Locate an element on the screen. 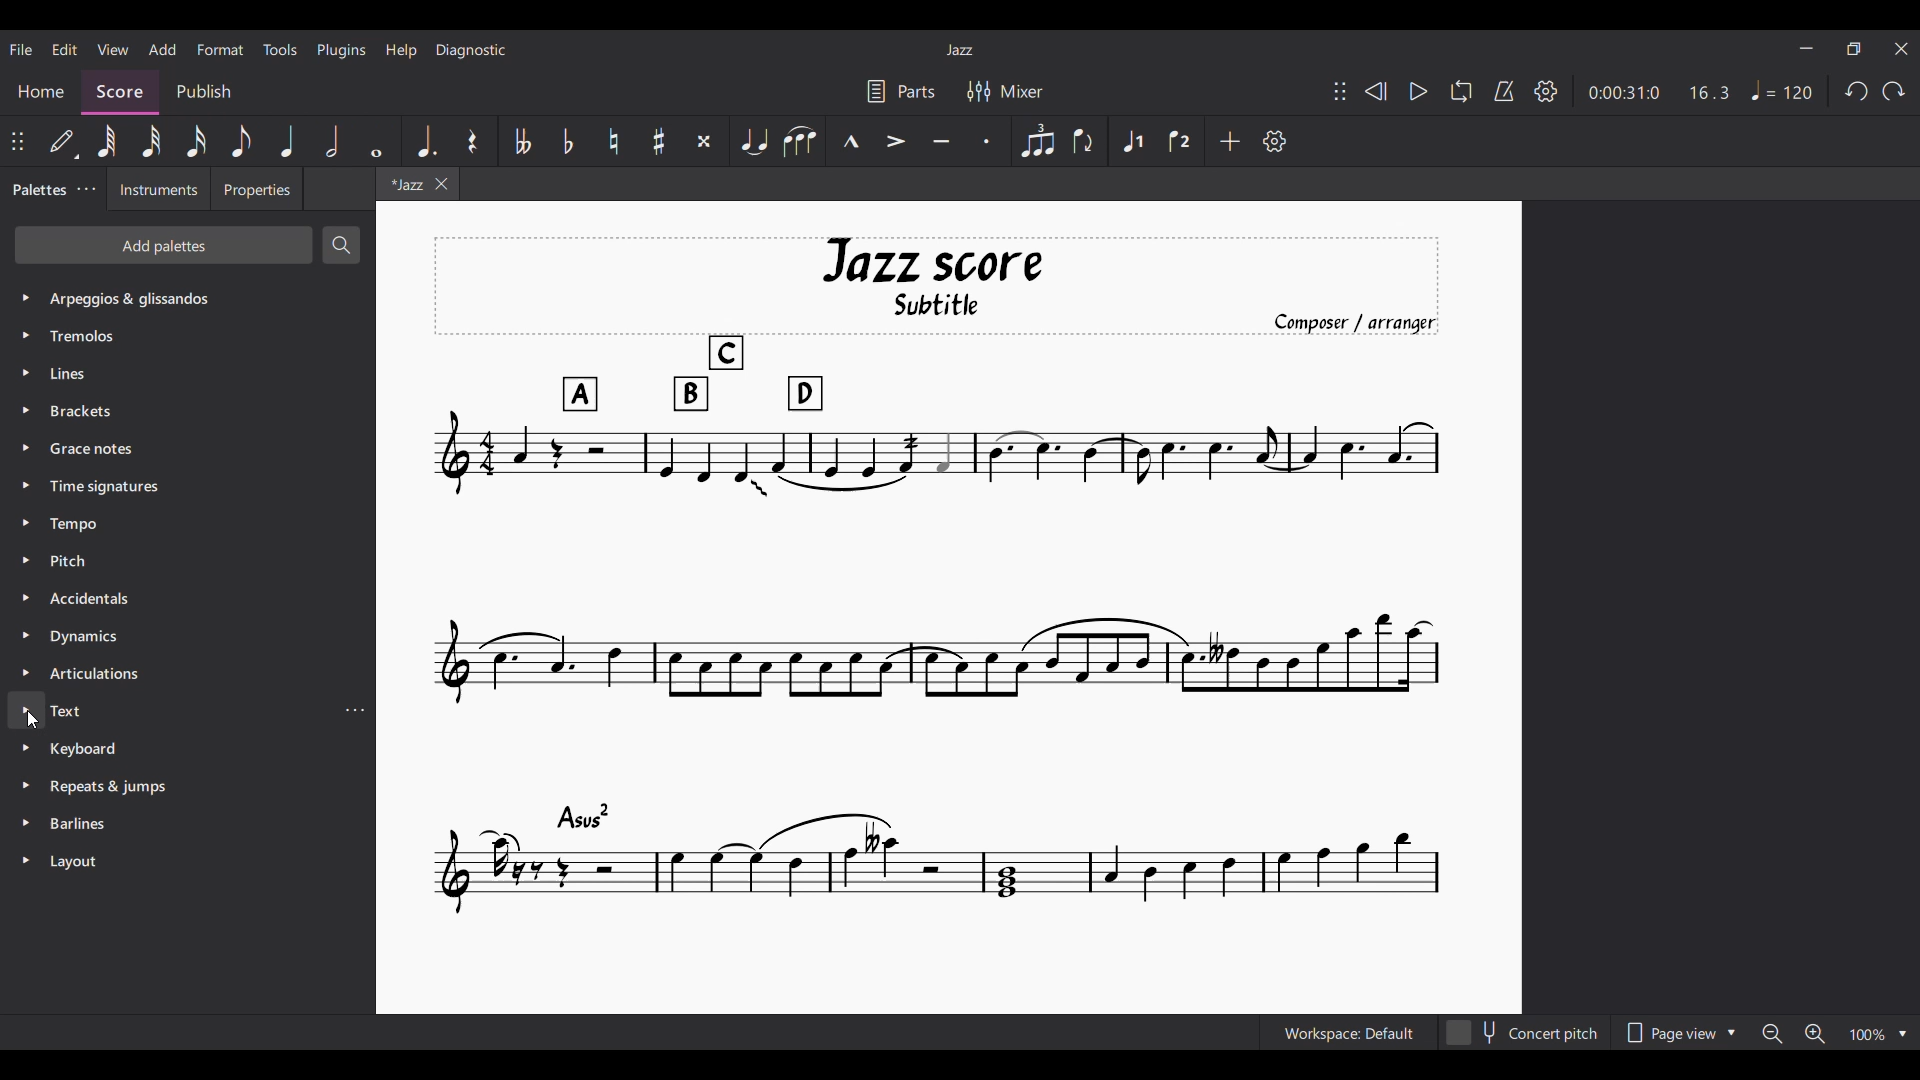 This screenshot has height=1080, width=1920. 8th note is located at coordinates (242, 141).